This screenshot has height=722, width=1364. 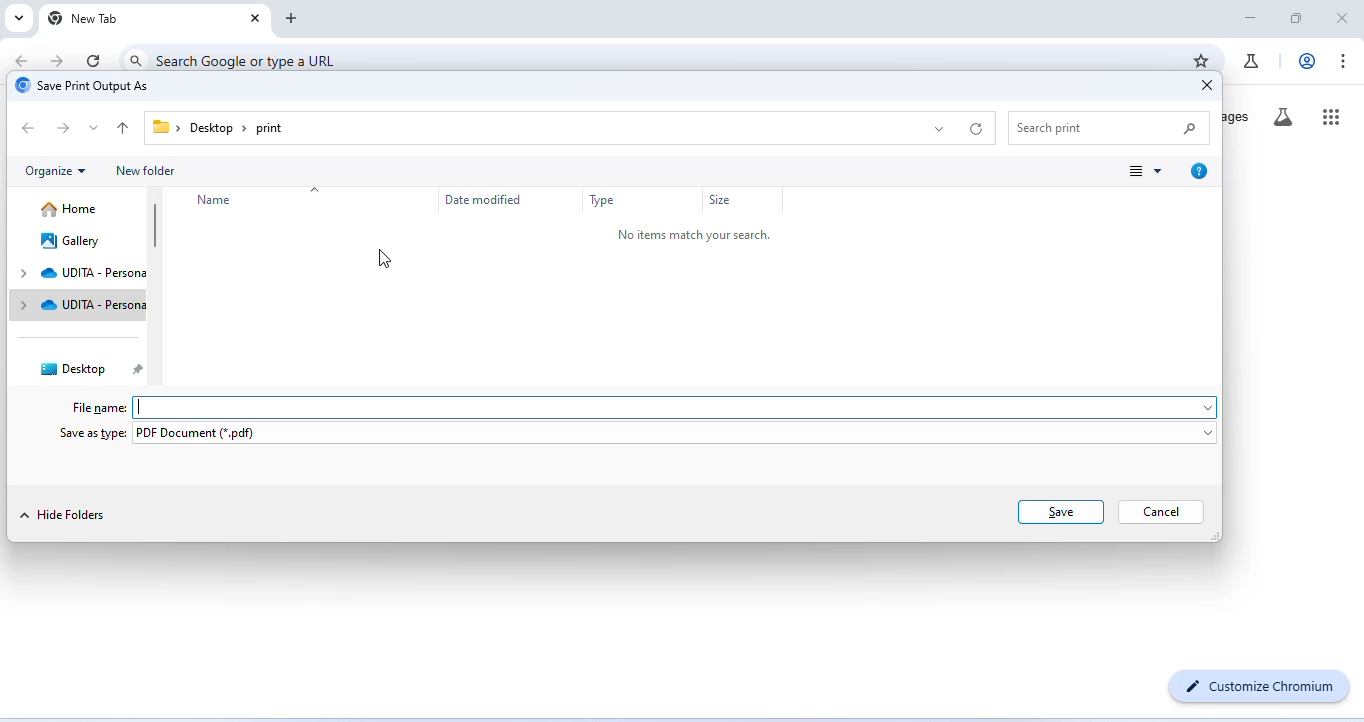 What do you see at coordinates (21, 289) in the screenshot?
I see `drop down` at bounding box center [21, 289].